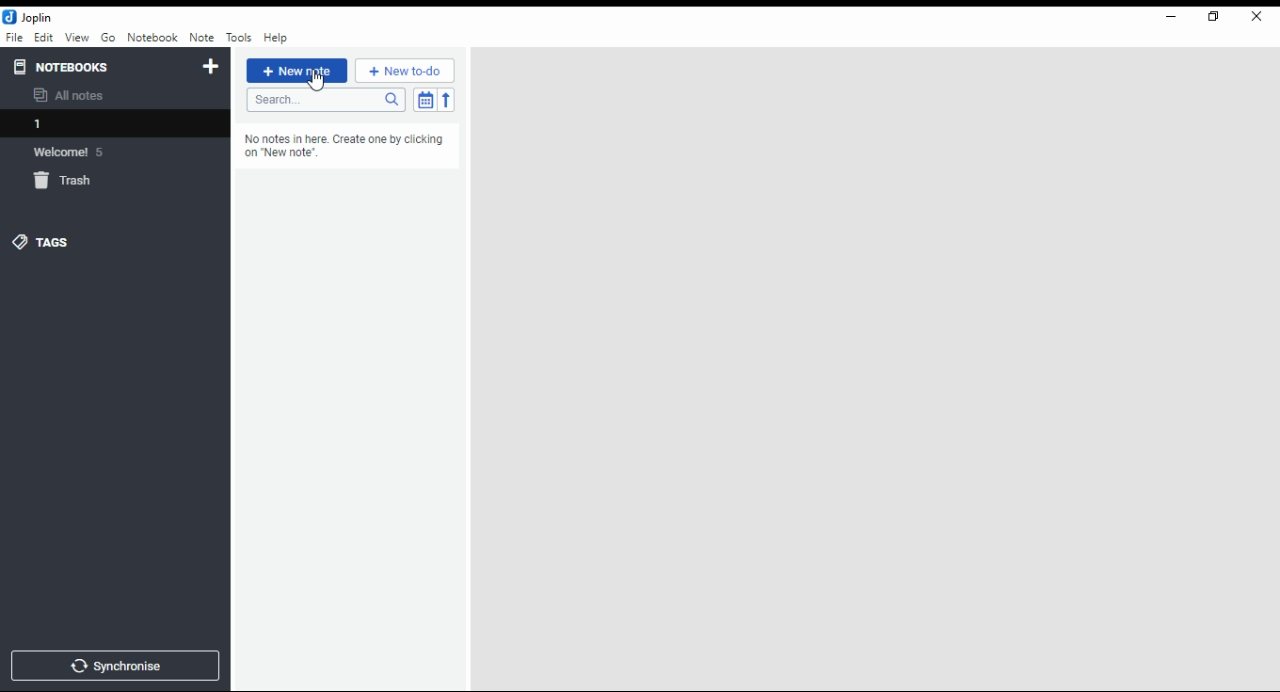 The image size is (1280, 692). Describe the element at coordinates (1172, 17) in the screenshot. I see `minimize` at that location.